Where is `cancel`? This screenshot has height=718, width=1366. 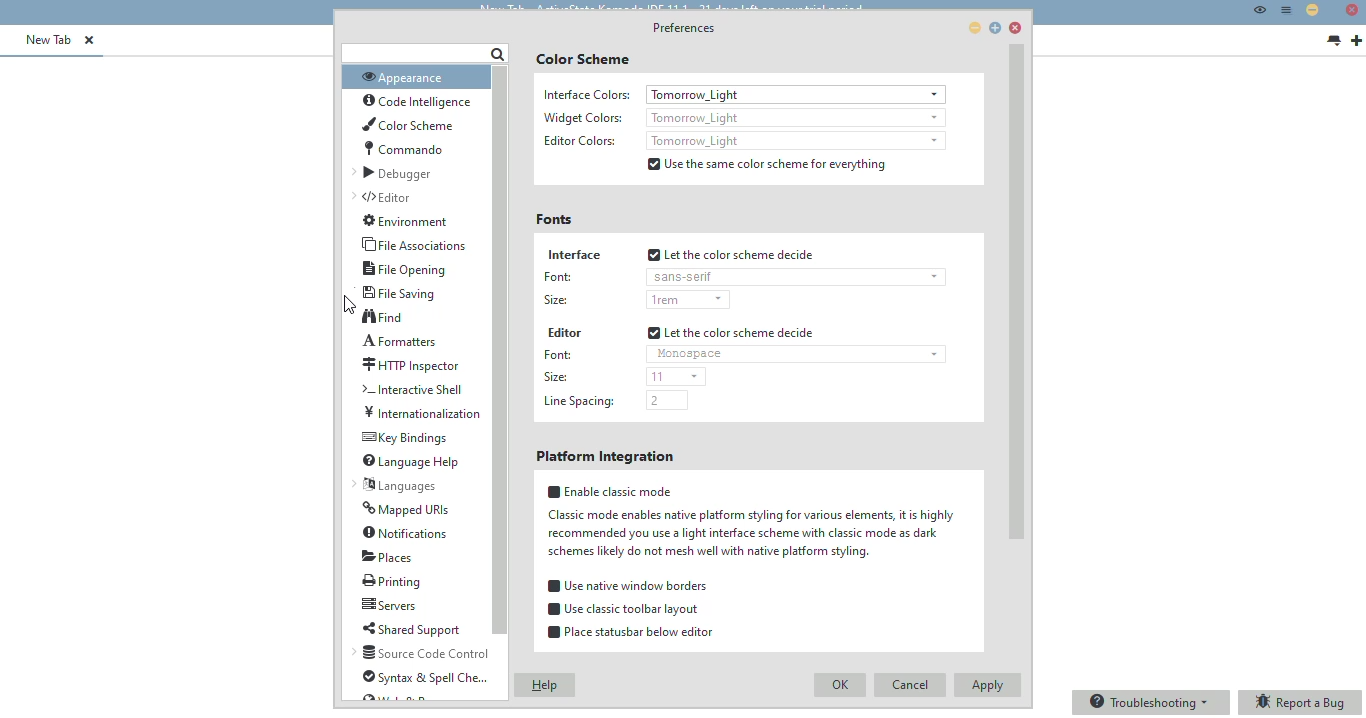
cancel is located at coordinates (909, 685).